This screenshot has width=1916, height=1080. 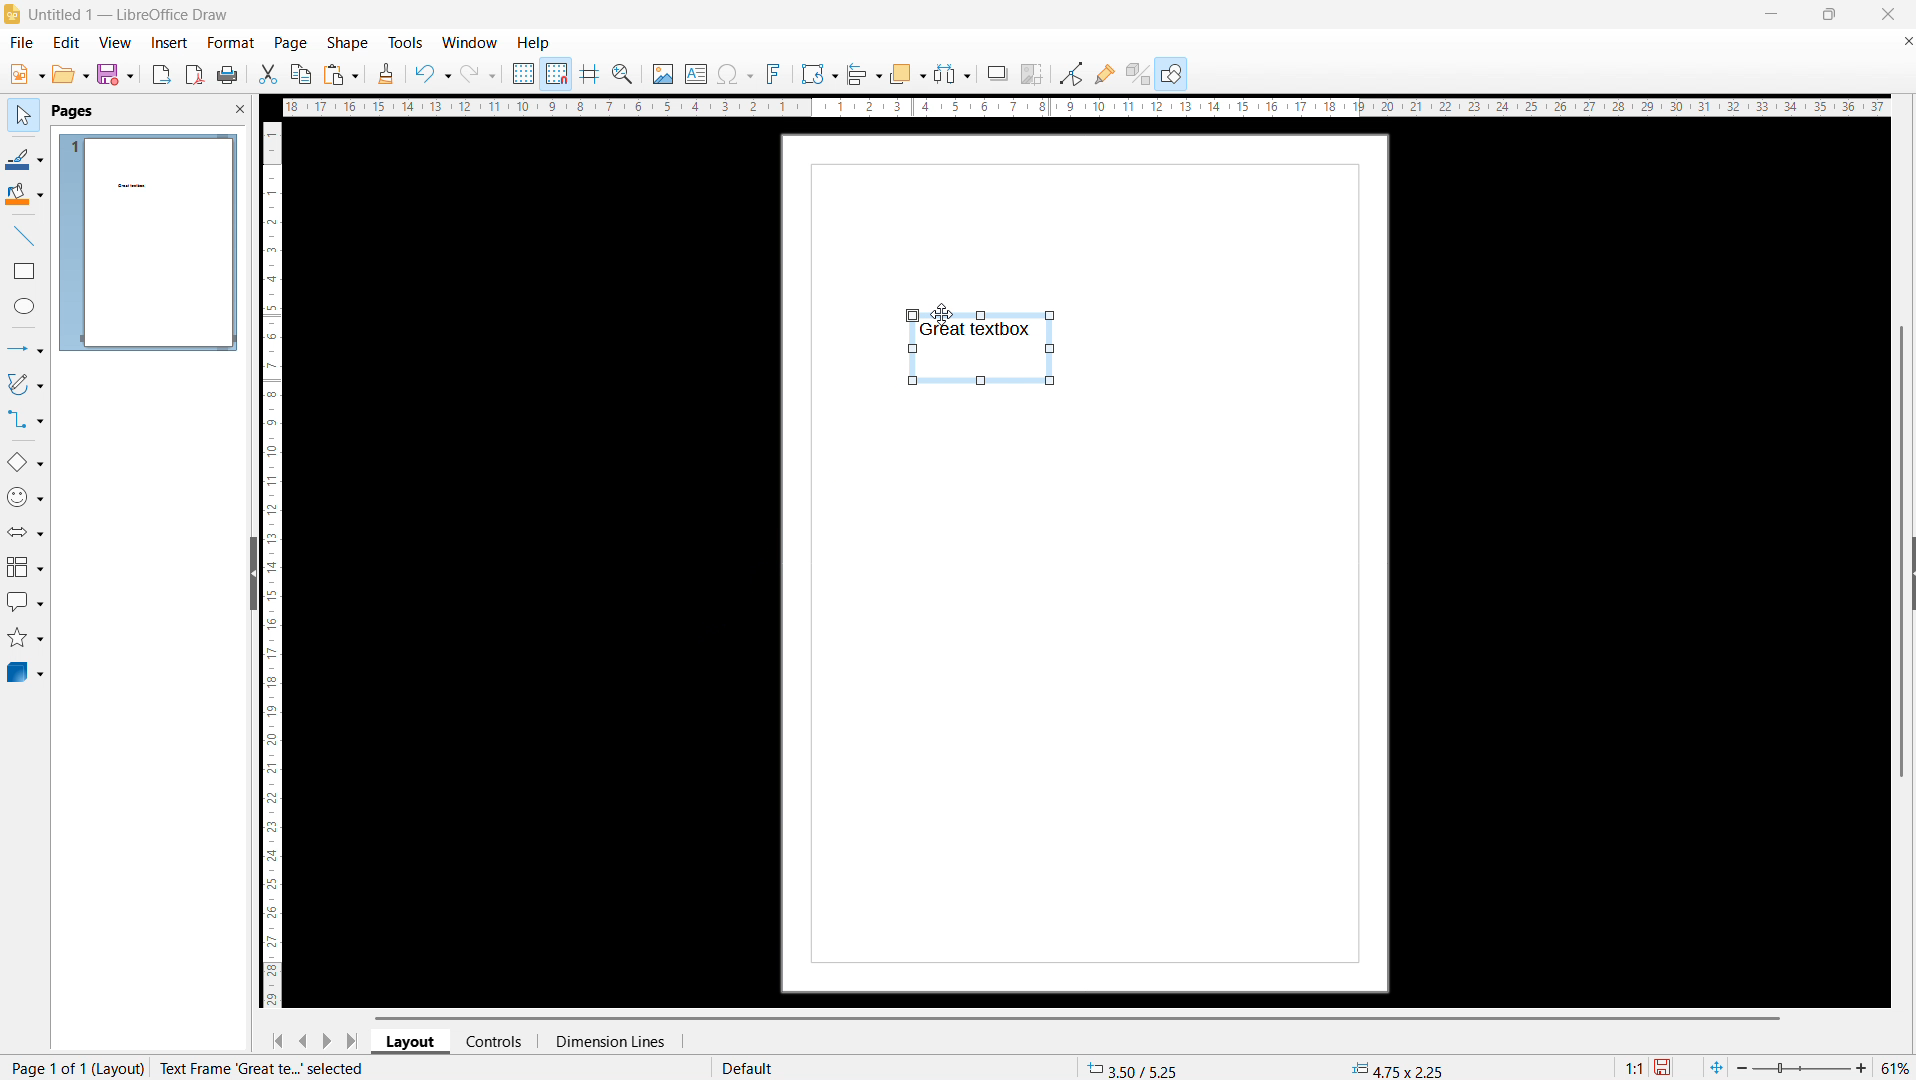 What do you see at coordinates (25, 463) in the screenshot?
I see `basic shapes` at bounding box center [25, 463].